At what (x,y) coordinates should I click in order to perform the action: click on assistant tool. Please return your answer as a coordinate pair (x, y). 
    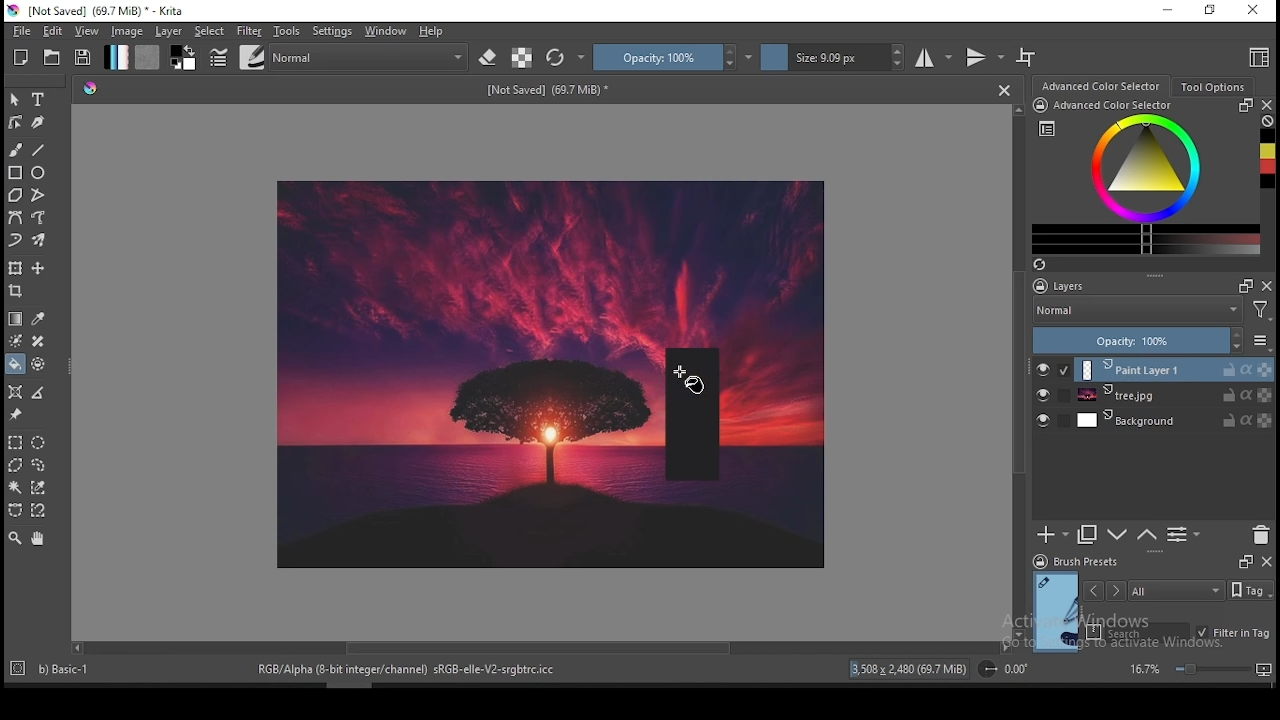
    Looking at the image, I should click on (16, 391).